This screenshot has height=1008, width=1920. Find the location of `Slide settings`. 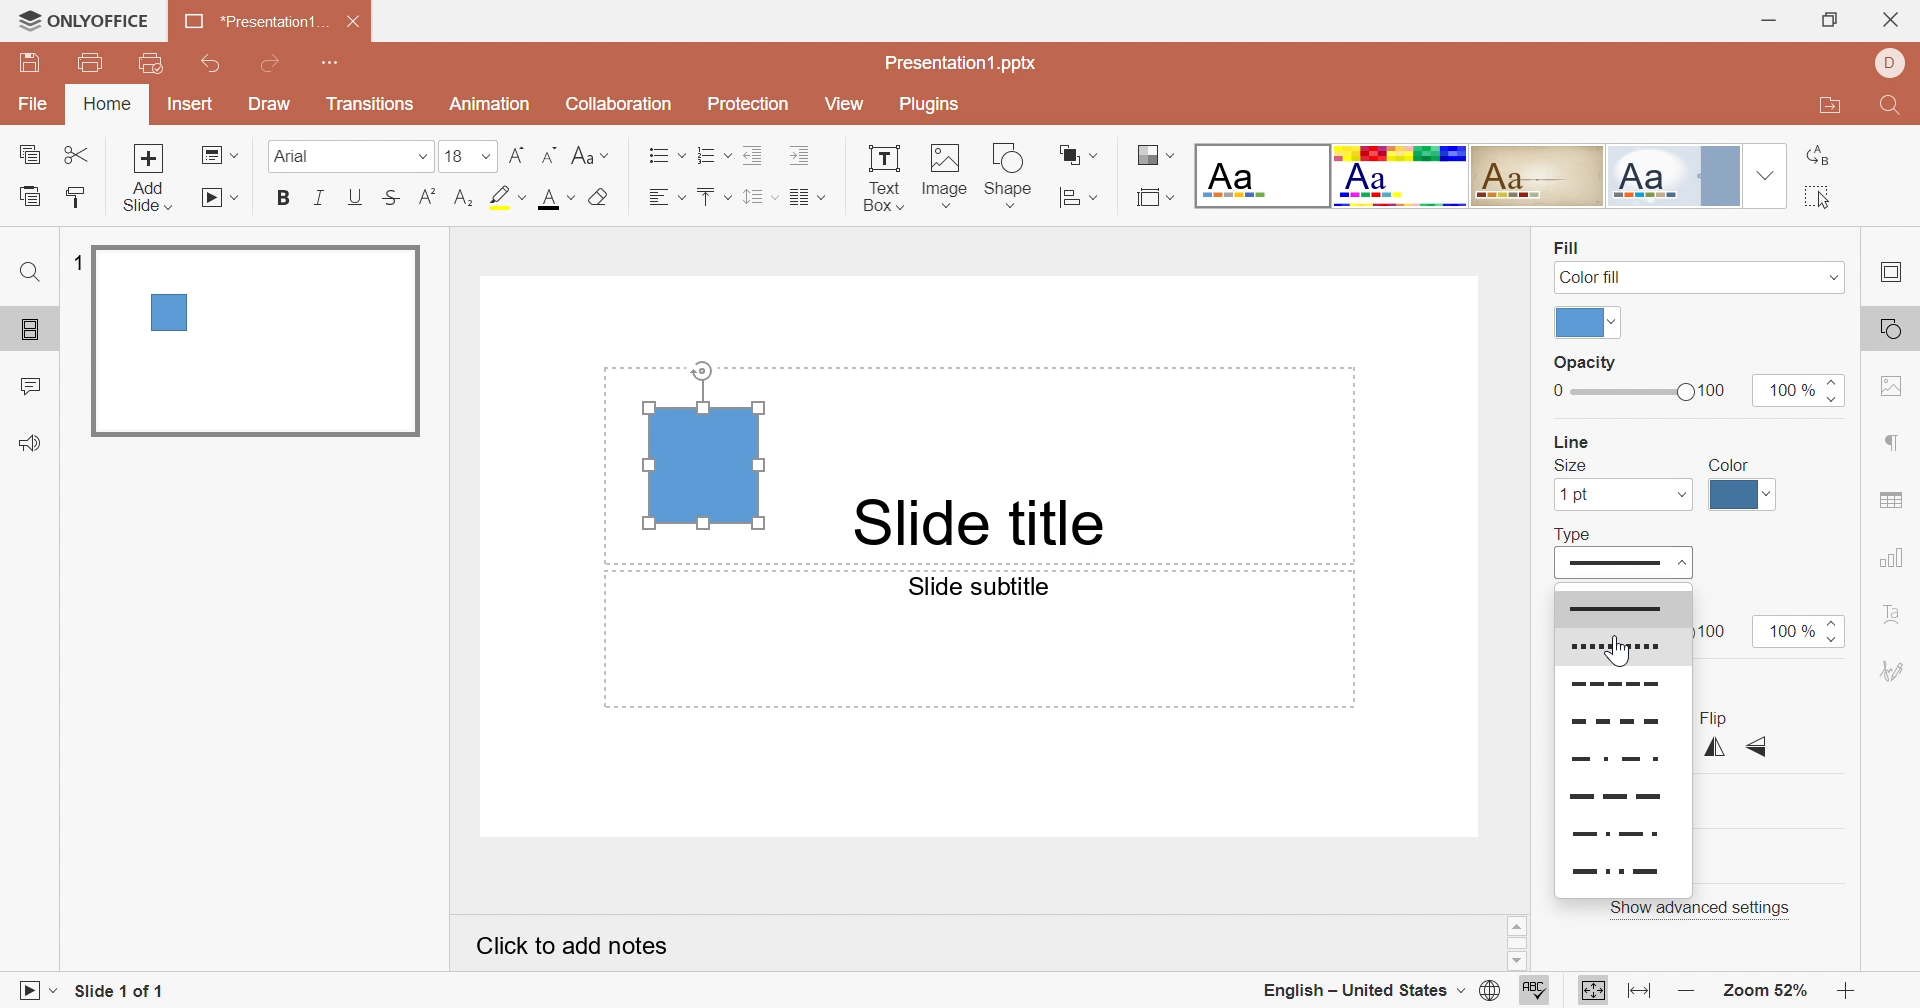

Slide settings is located at coordinates (1895, 274).